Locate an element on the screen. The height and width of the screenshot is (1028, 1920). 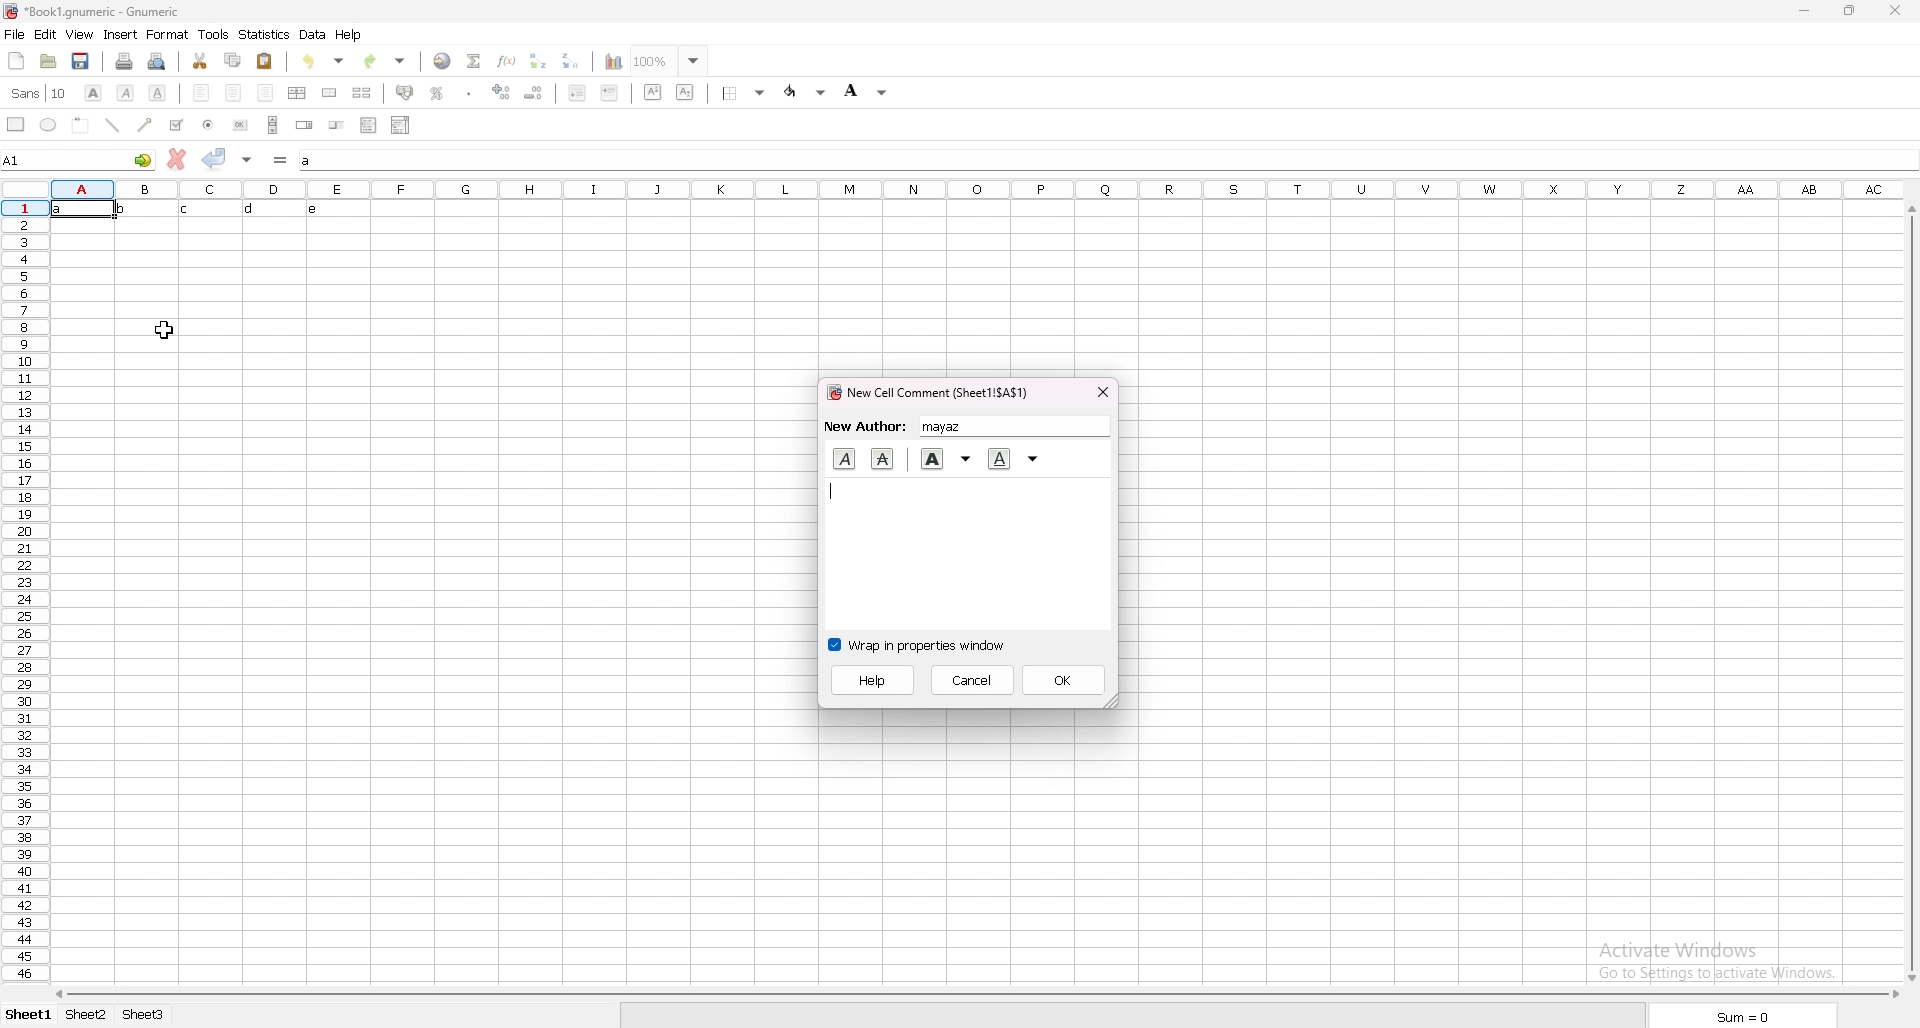
rectangle is located at coordinates (17, 123).